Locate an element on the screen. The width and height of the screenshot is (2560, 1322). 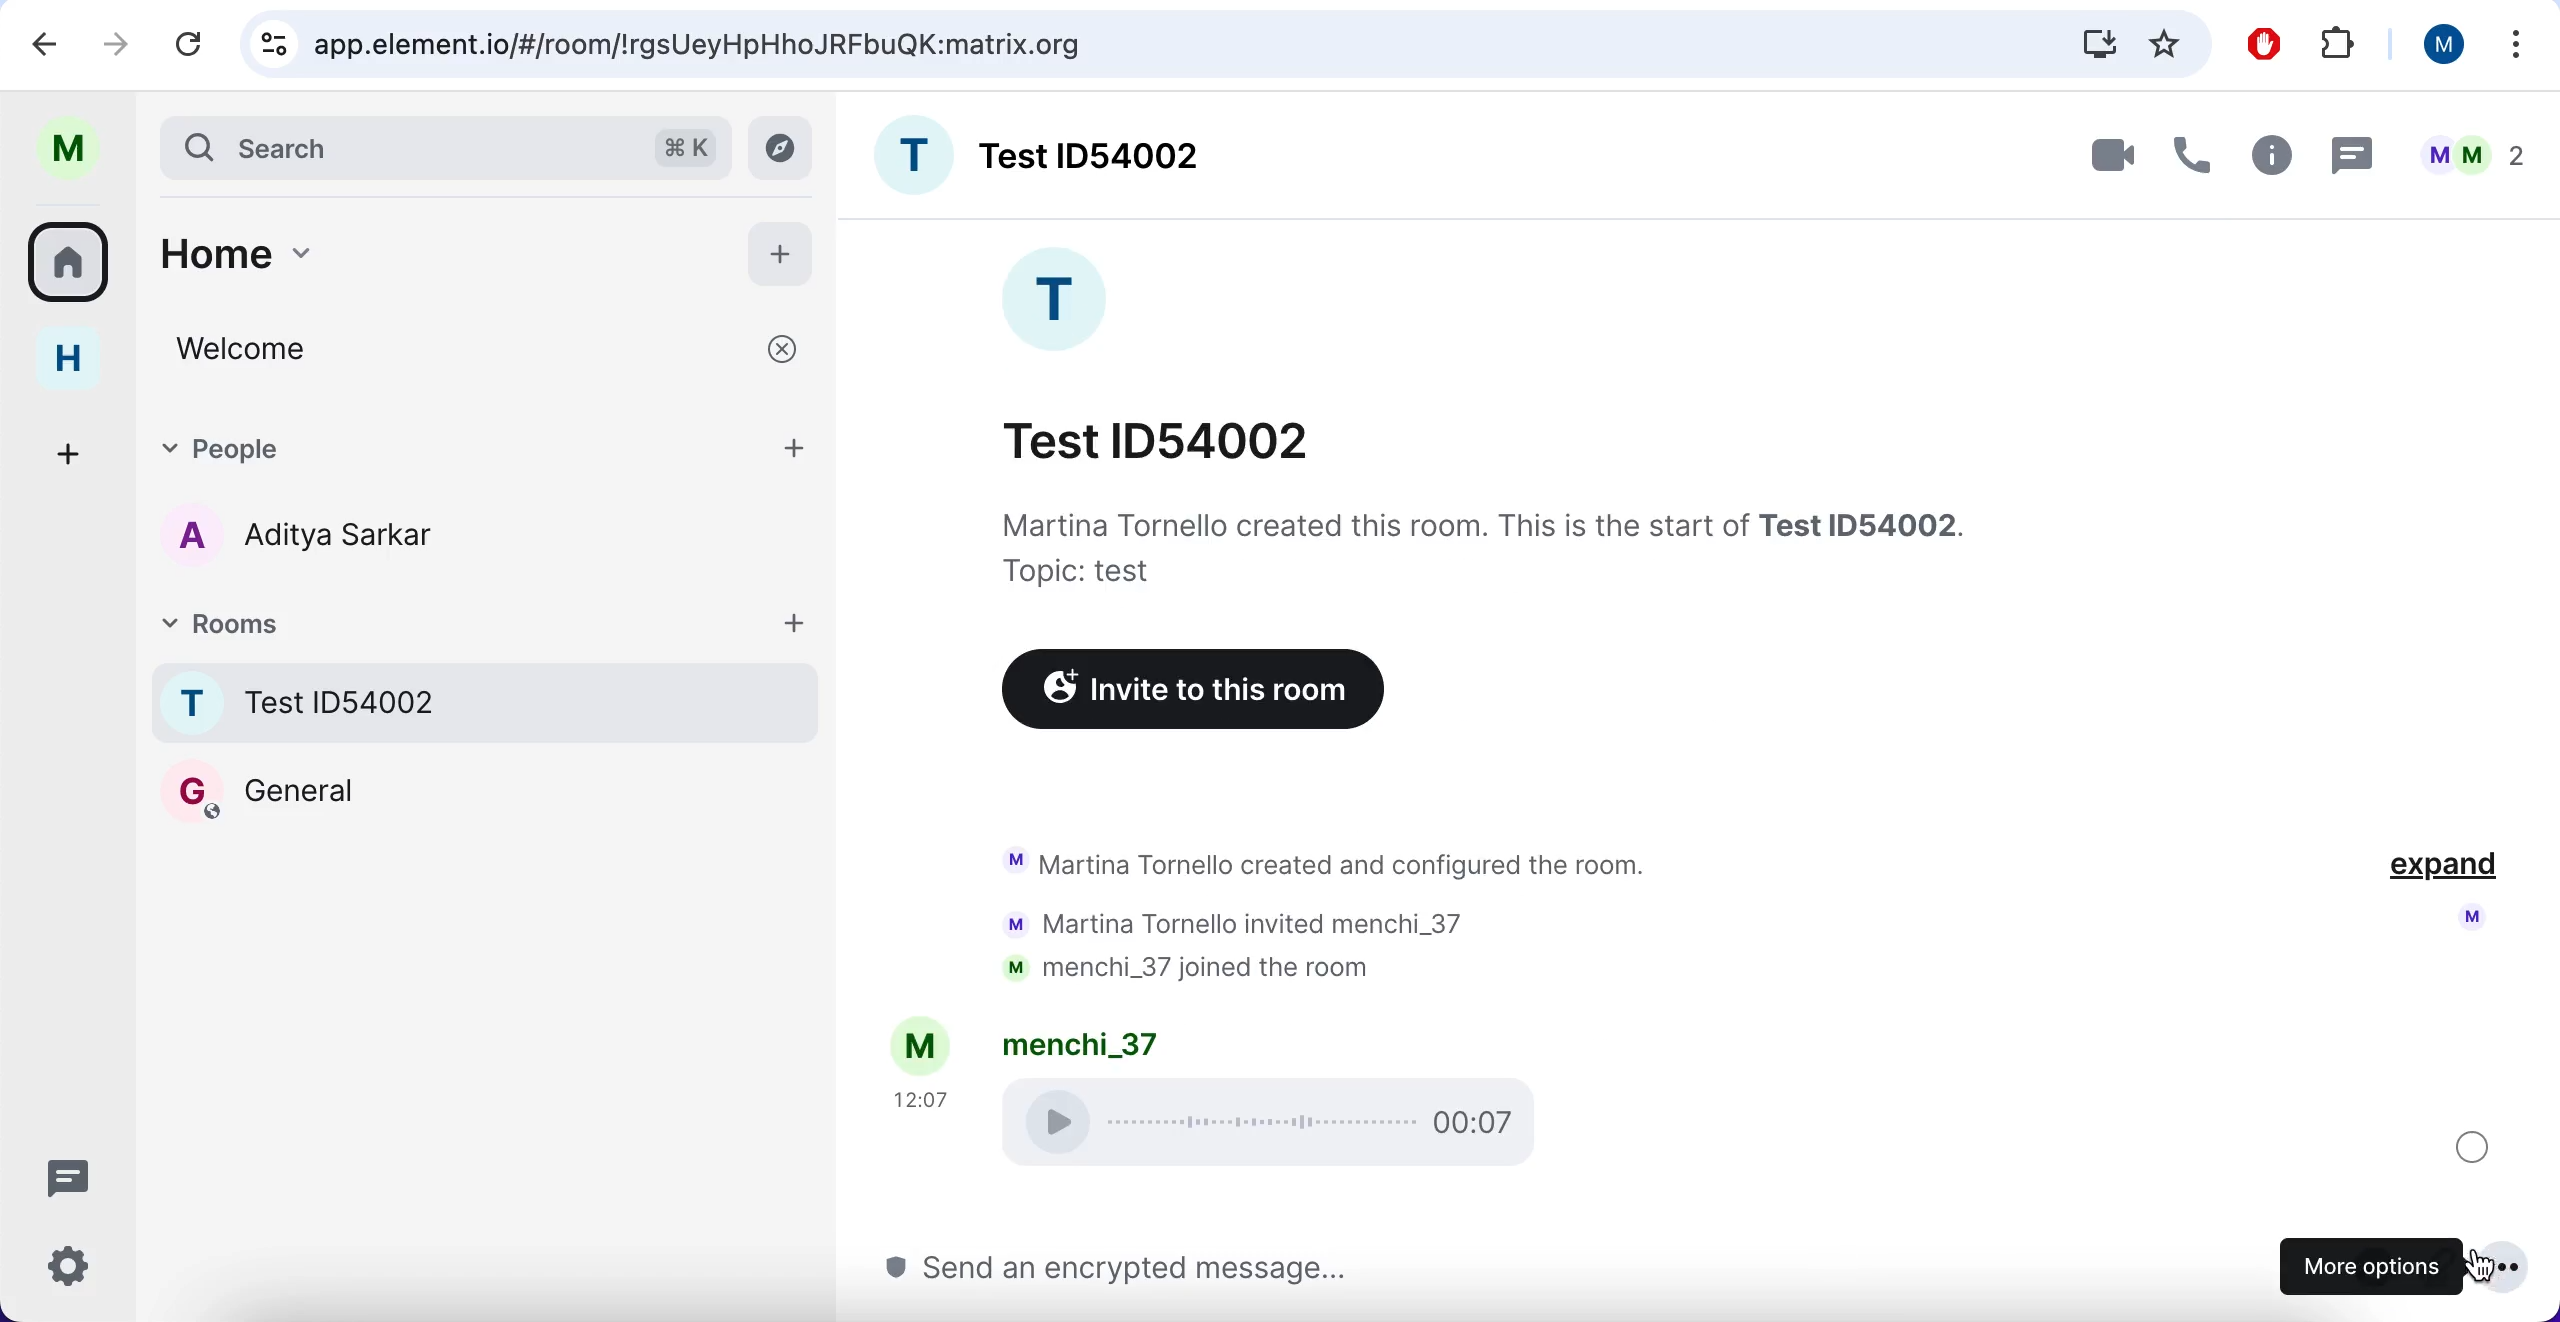
quick setting is located at coordinates (67, 1269).